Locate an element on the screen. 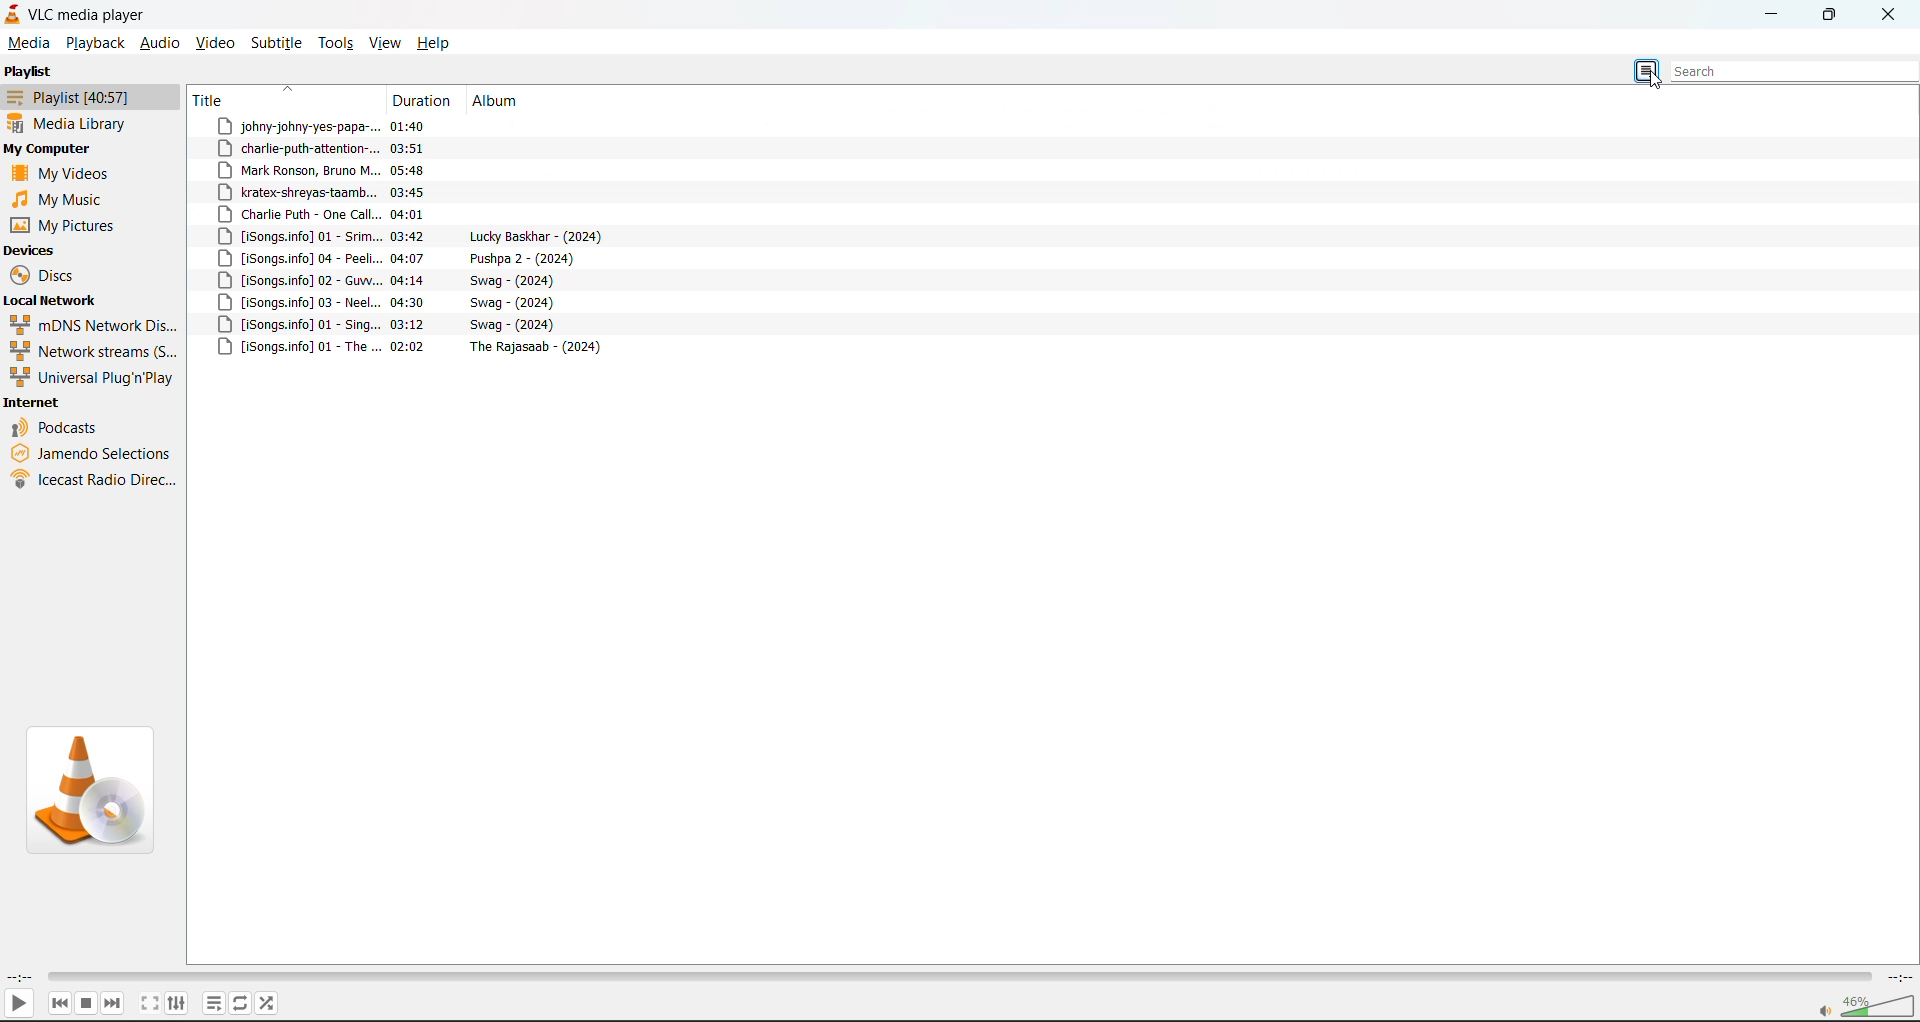  title is located at coordinates (285, 98).